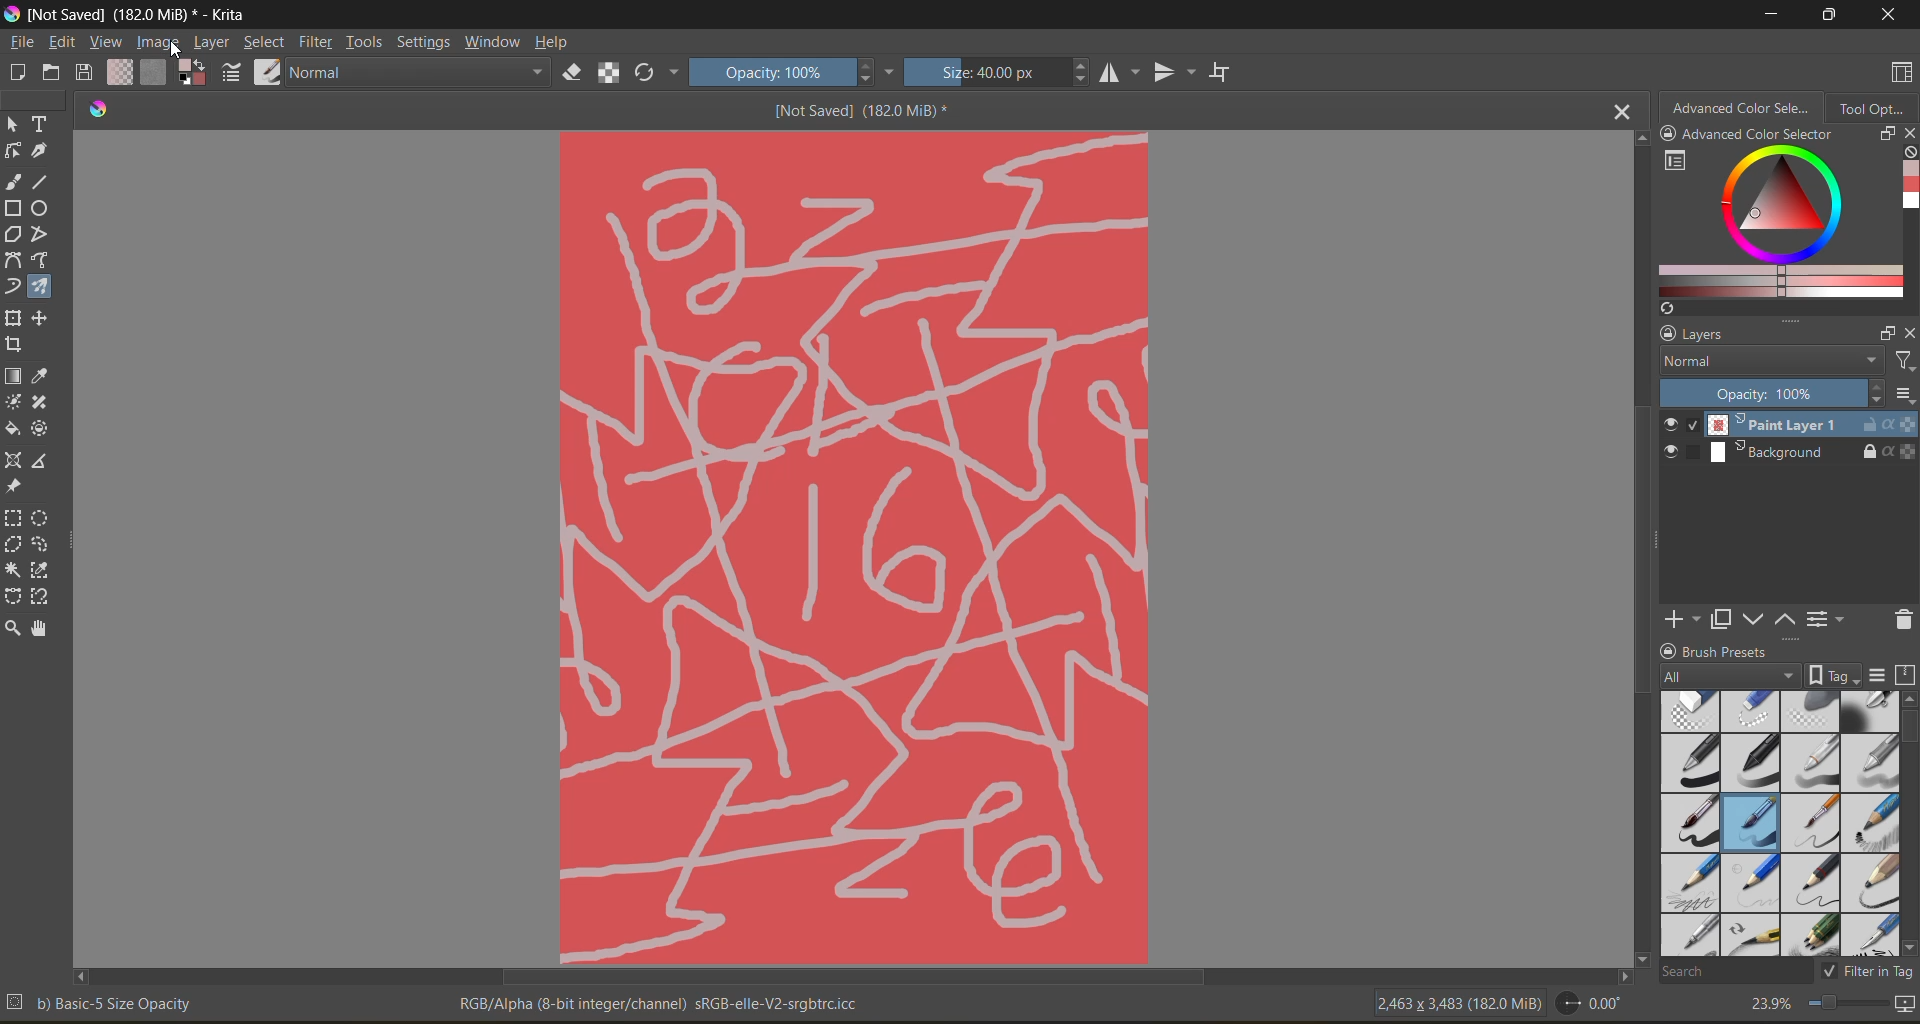 This screenshot has width=1920, height=1024. Describe the element at coordinates (1771, 1003) in the screenshot. I see `zoom factor` at that location.